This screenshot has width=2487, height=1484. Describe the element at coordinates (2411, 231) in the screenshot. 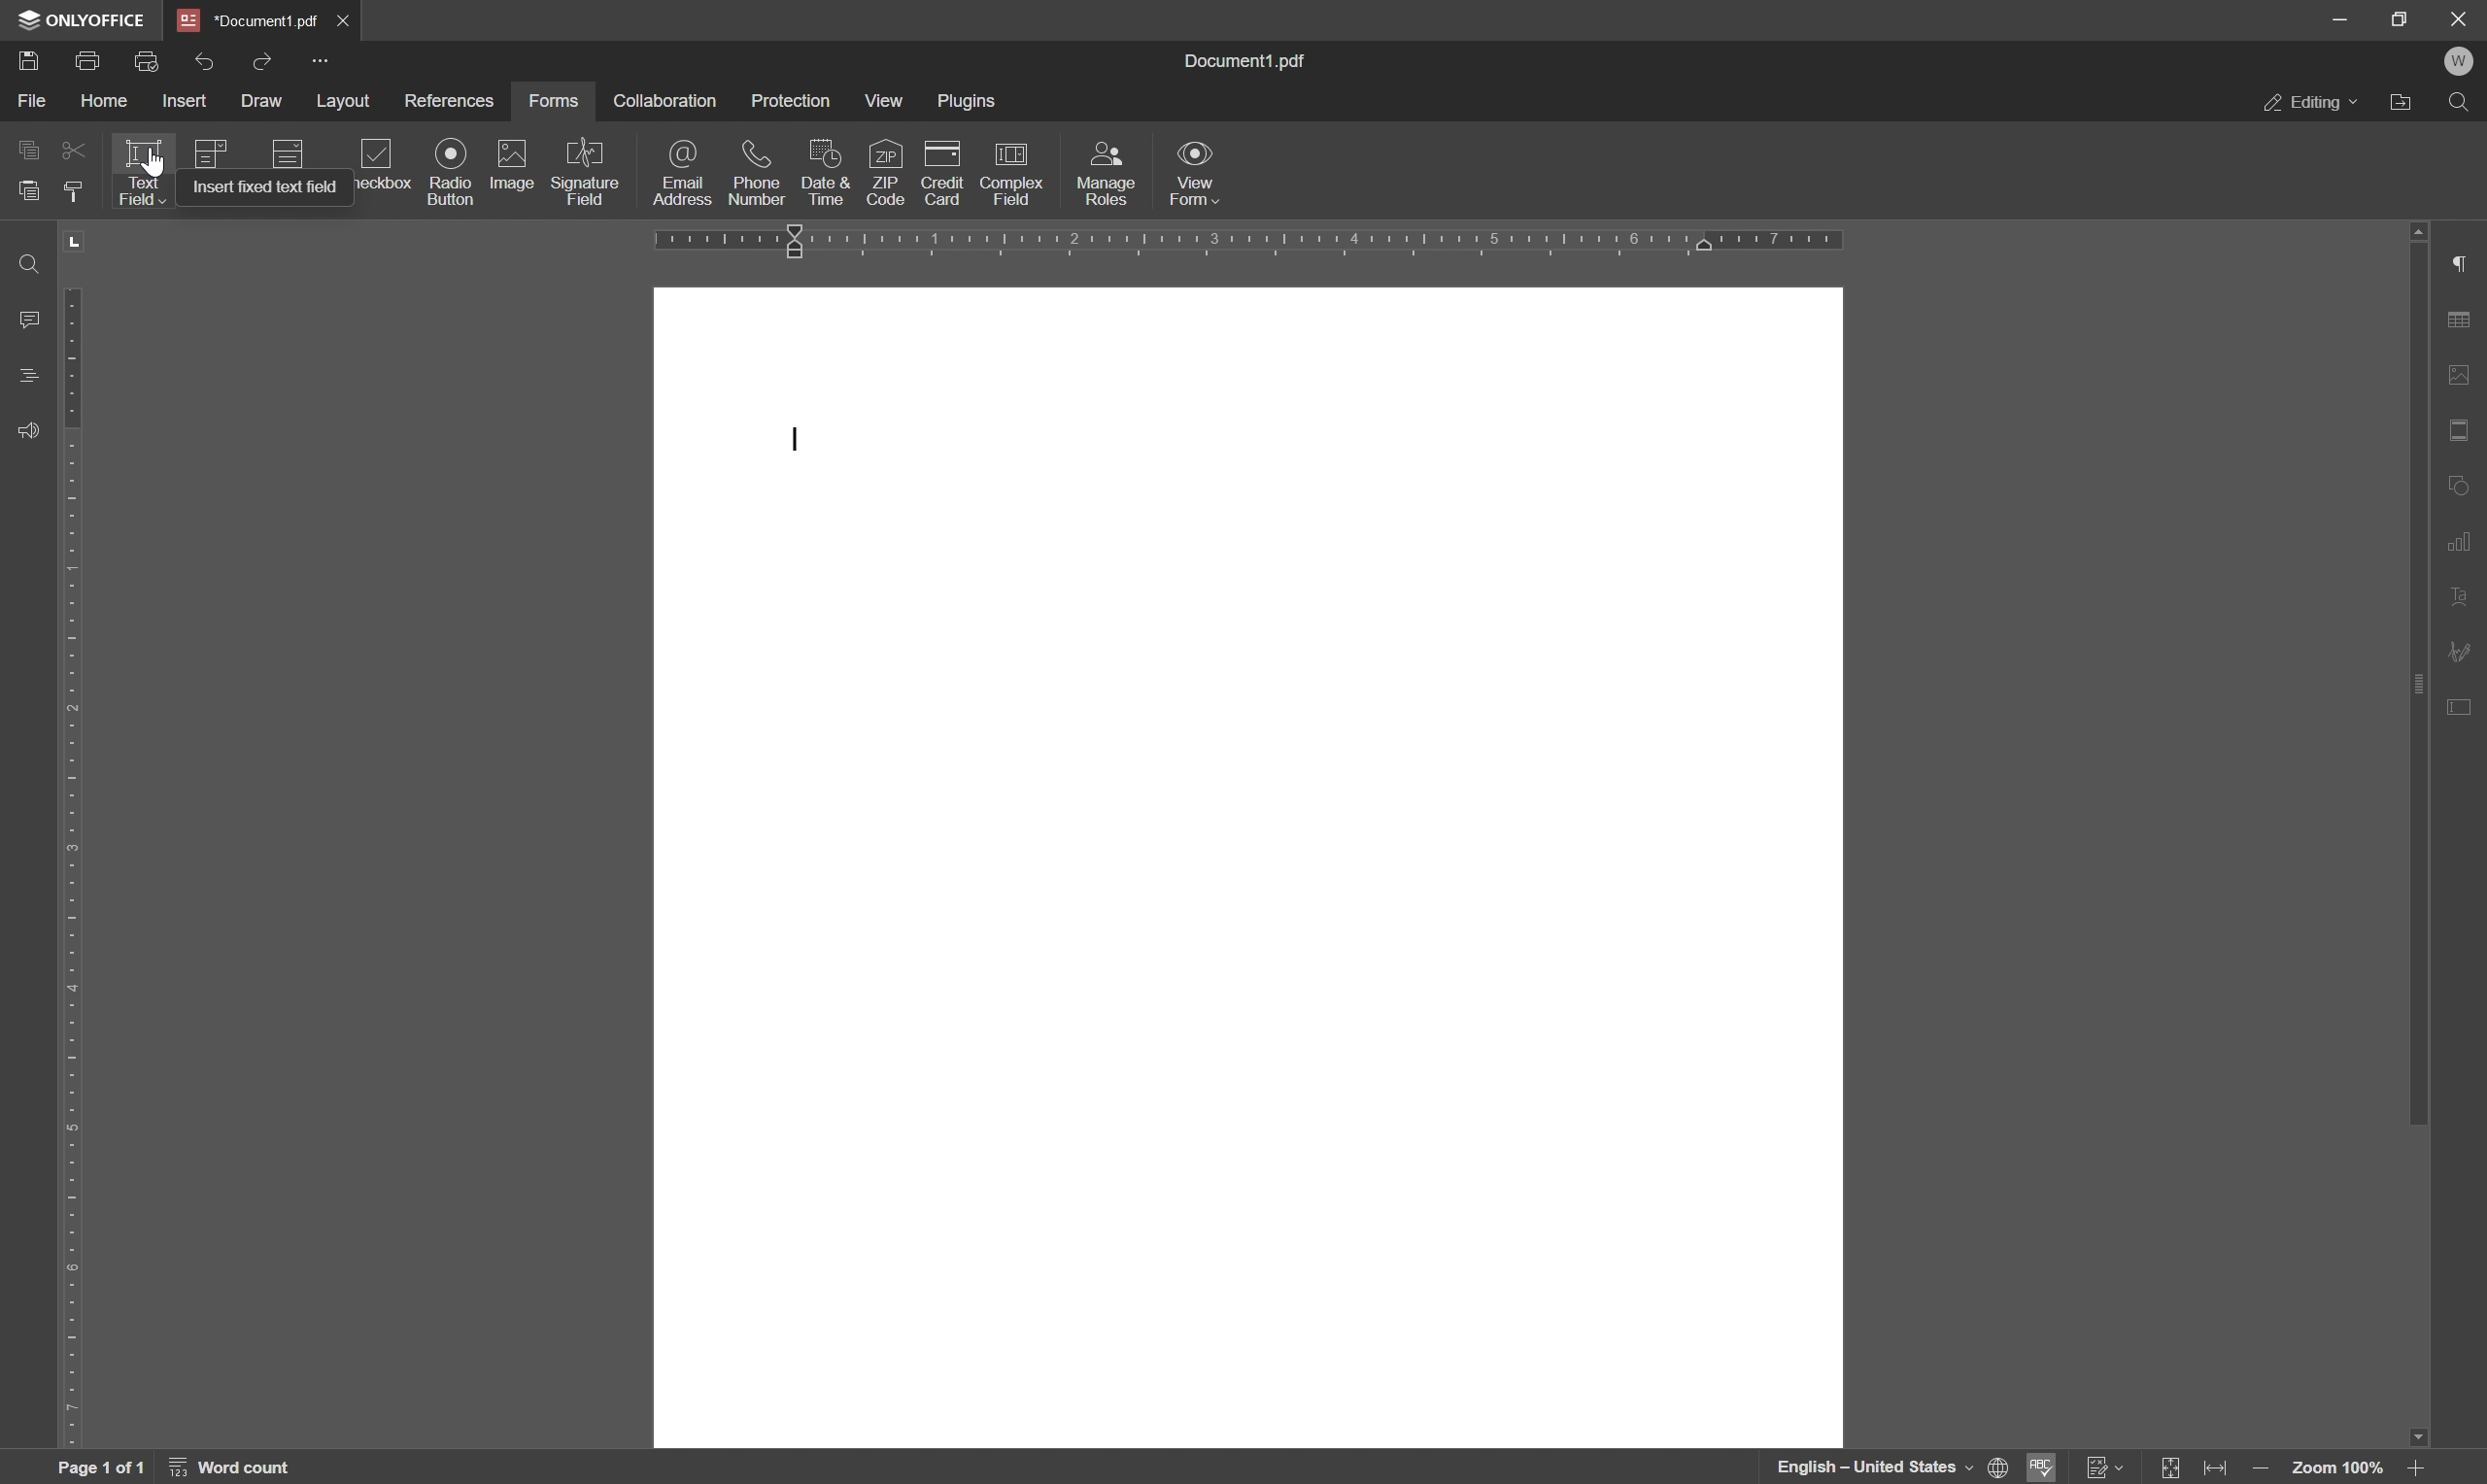

I see `scroll up` at that location.